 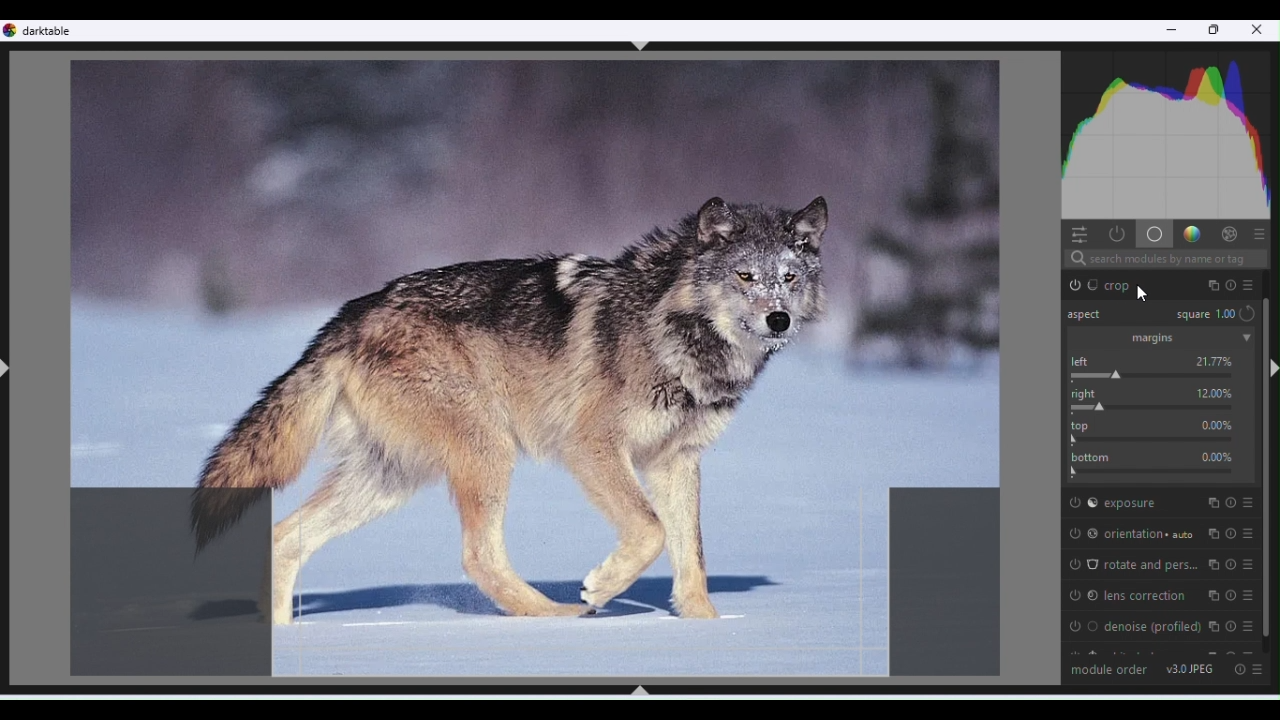 What do you see at coordinates (1160, 338) in the screenshot?
I see `Margin` at bounding box center [1160, 338].